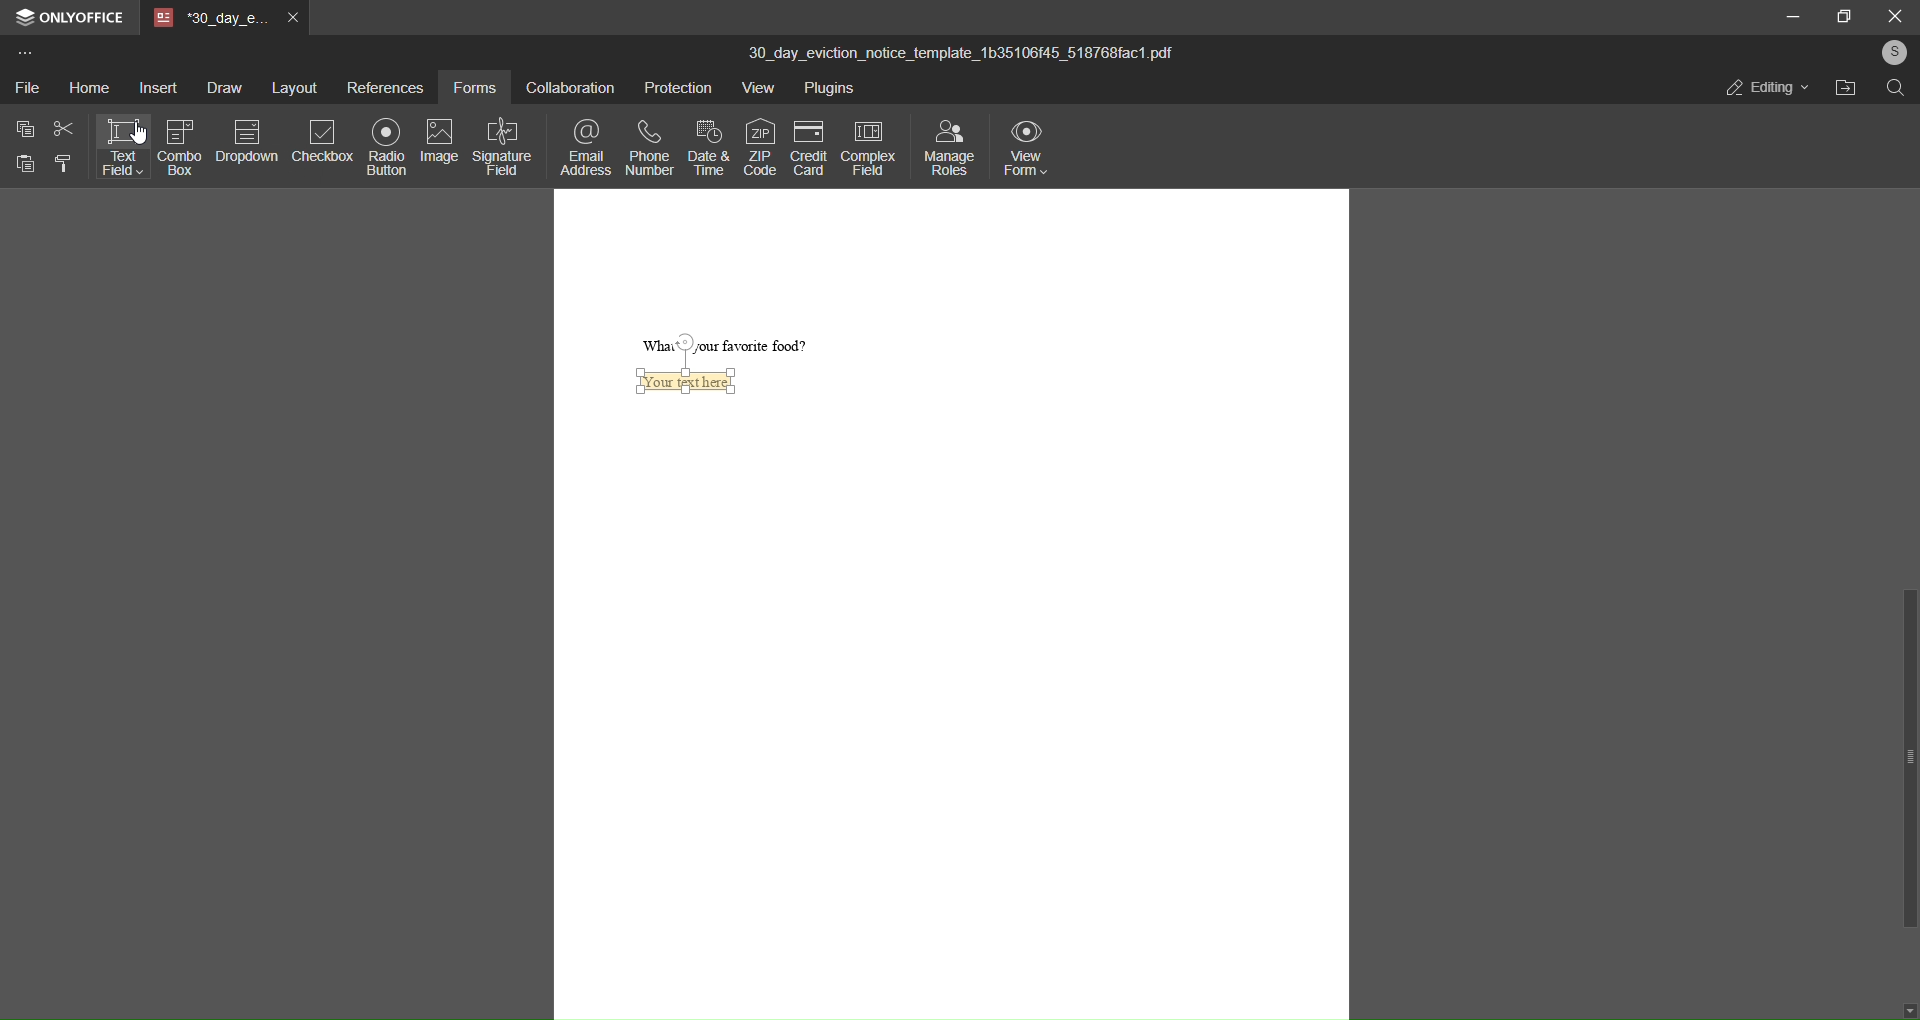  Describe the element at coordinates (804, 148) in the screenshot. I see `credit card` at that location.